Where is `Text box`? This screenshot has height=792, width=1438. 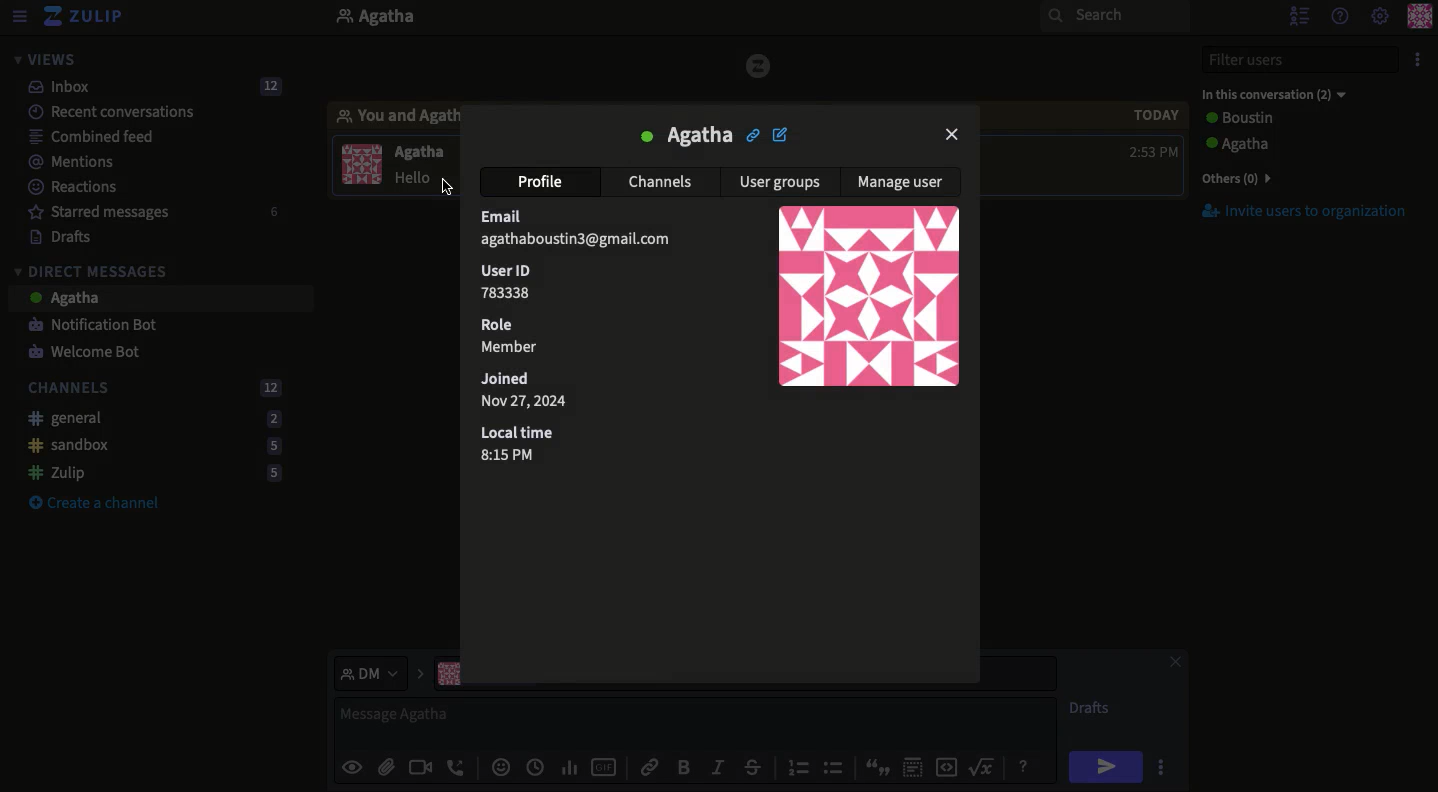 Text box is located at coordinates (696, 722).